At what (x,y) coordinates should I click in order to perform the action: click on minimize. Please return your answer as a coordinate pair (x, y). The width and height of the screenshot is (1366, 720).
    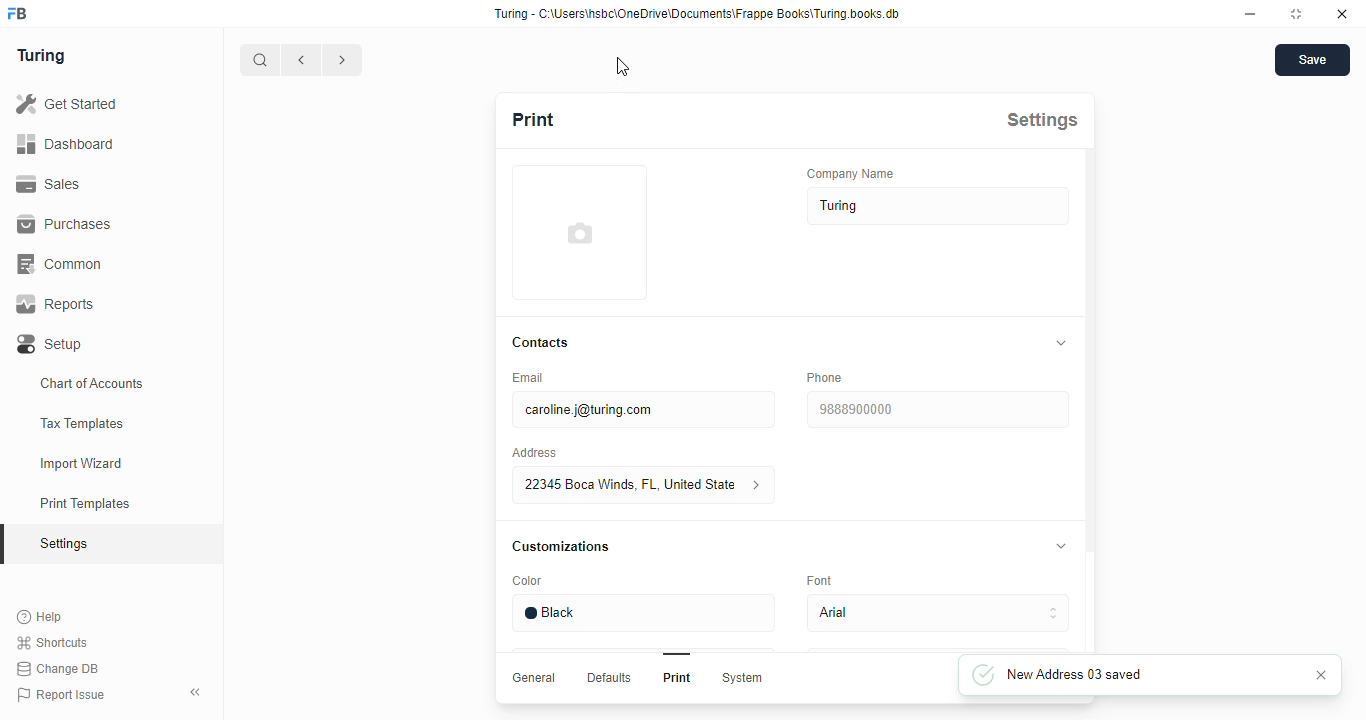
    Looking at the image, I should click on (1251, 14).